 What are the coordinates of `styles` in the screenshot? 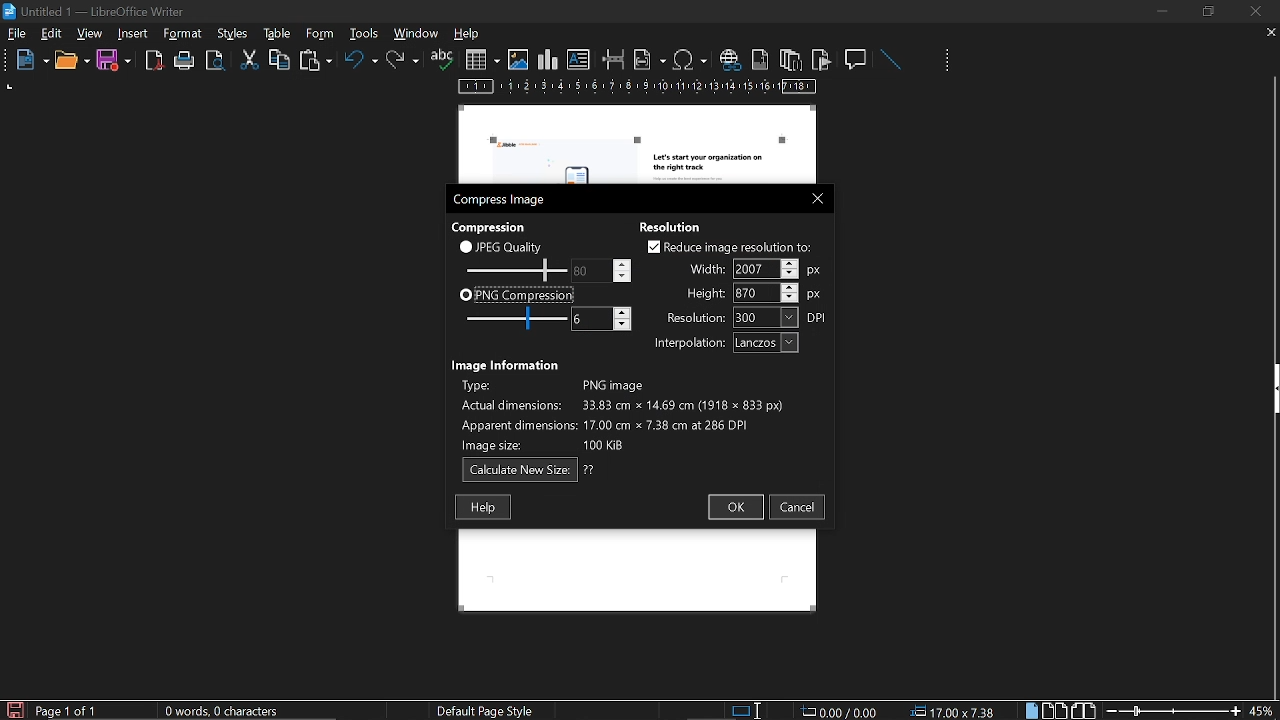 It's located at (274, 33).